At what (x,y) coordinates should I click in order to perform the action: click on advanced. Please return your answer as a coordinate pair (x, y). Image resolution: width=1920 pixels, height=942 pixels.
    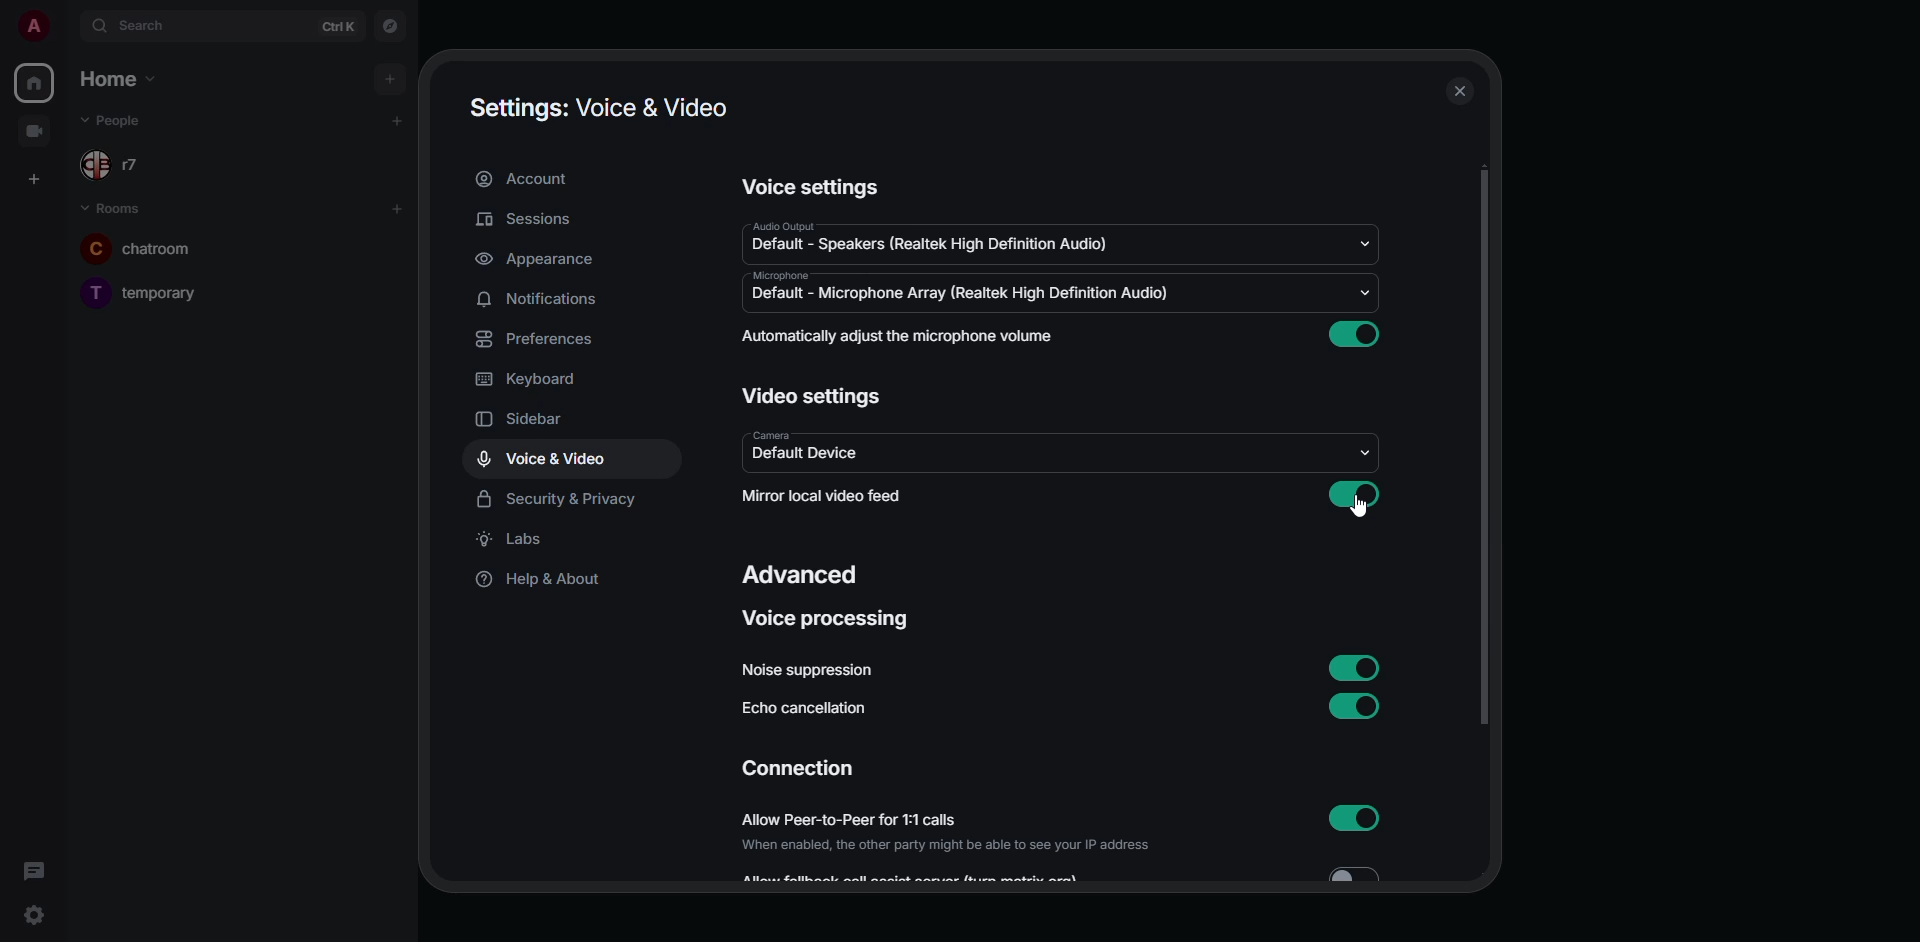
    Looking at the image, I should click on (805, 573).